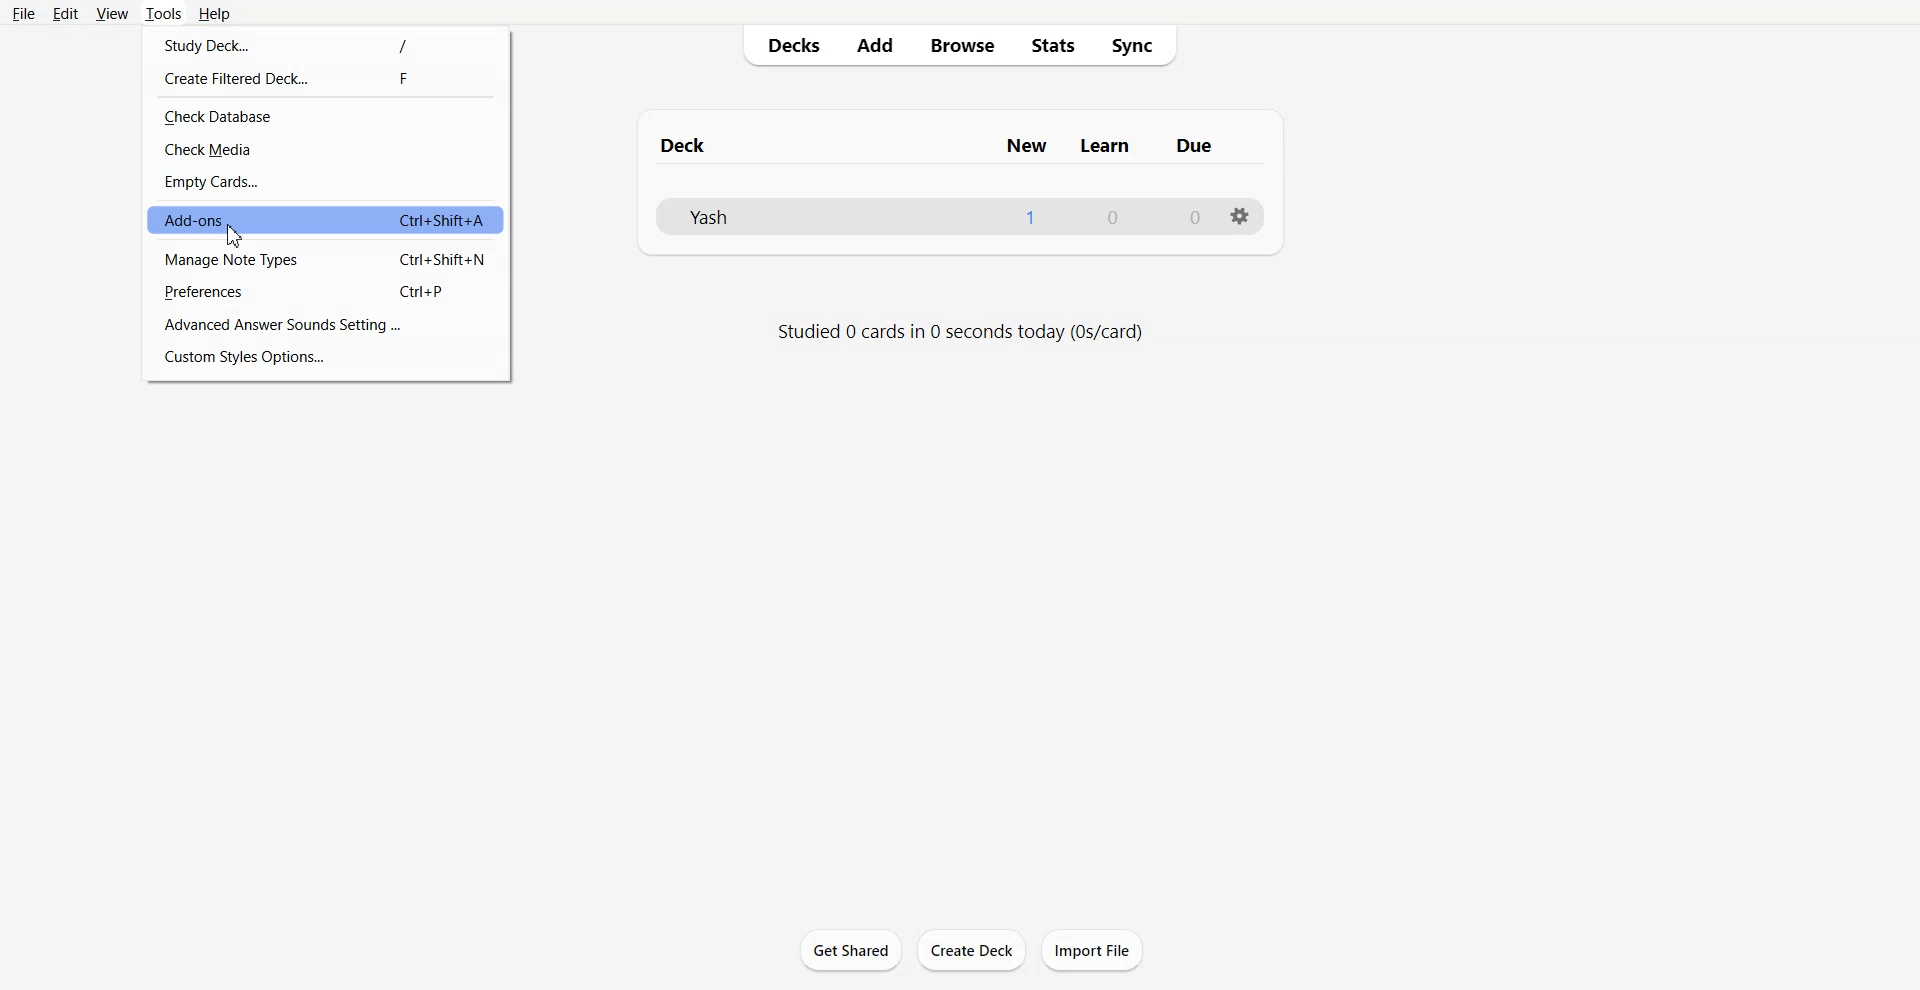 The height and width of the screenshot is (990, 1920). What do you see at coordinates (961, 332) in the screenshot?
I see `studied 0 cards in 0 seconds today (0s/card)` at bounding box center [961, 332].